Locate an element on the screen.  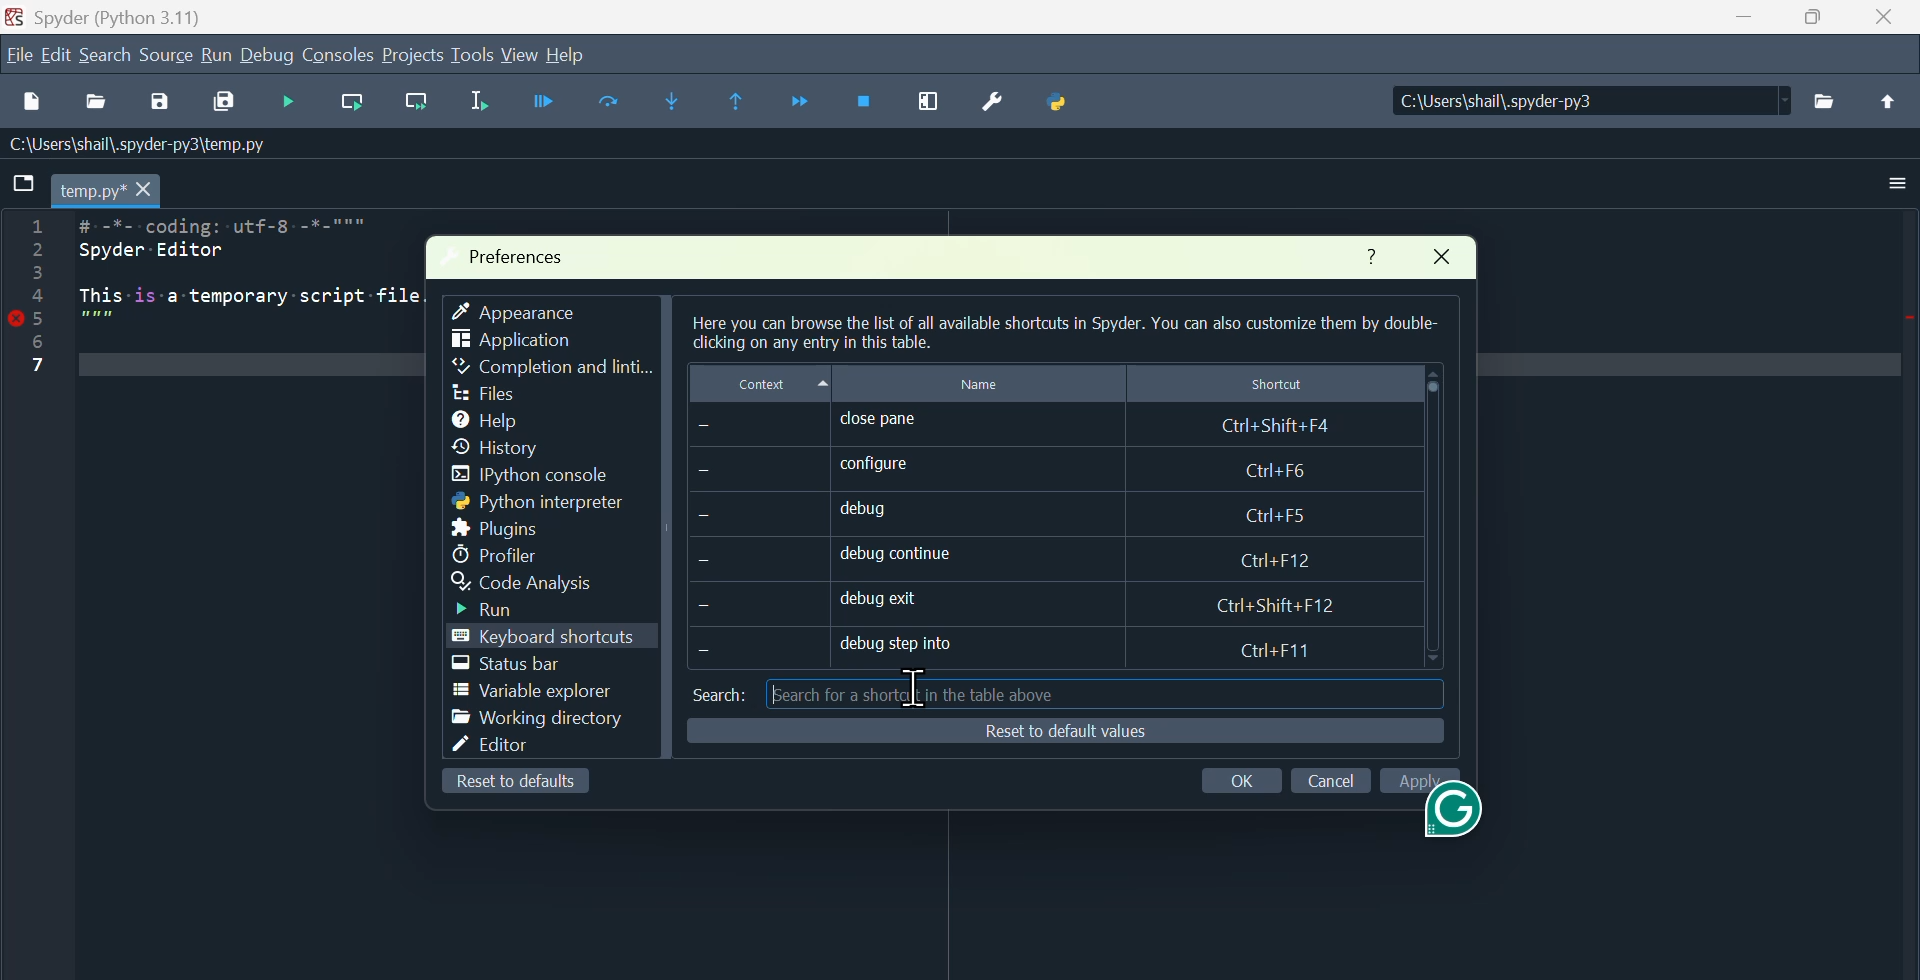
history is located at coordinates (505, 449).